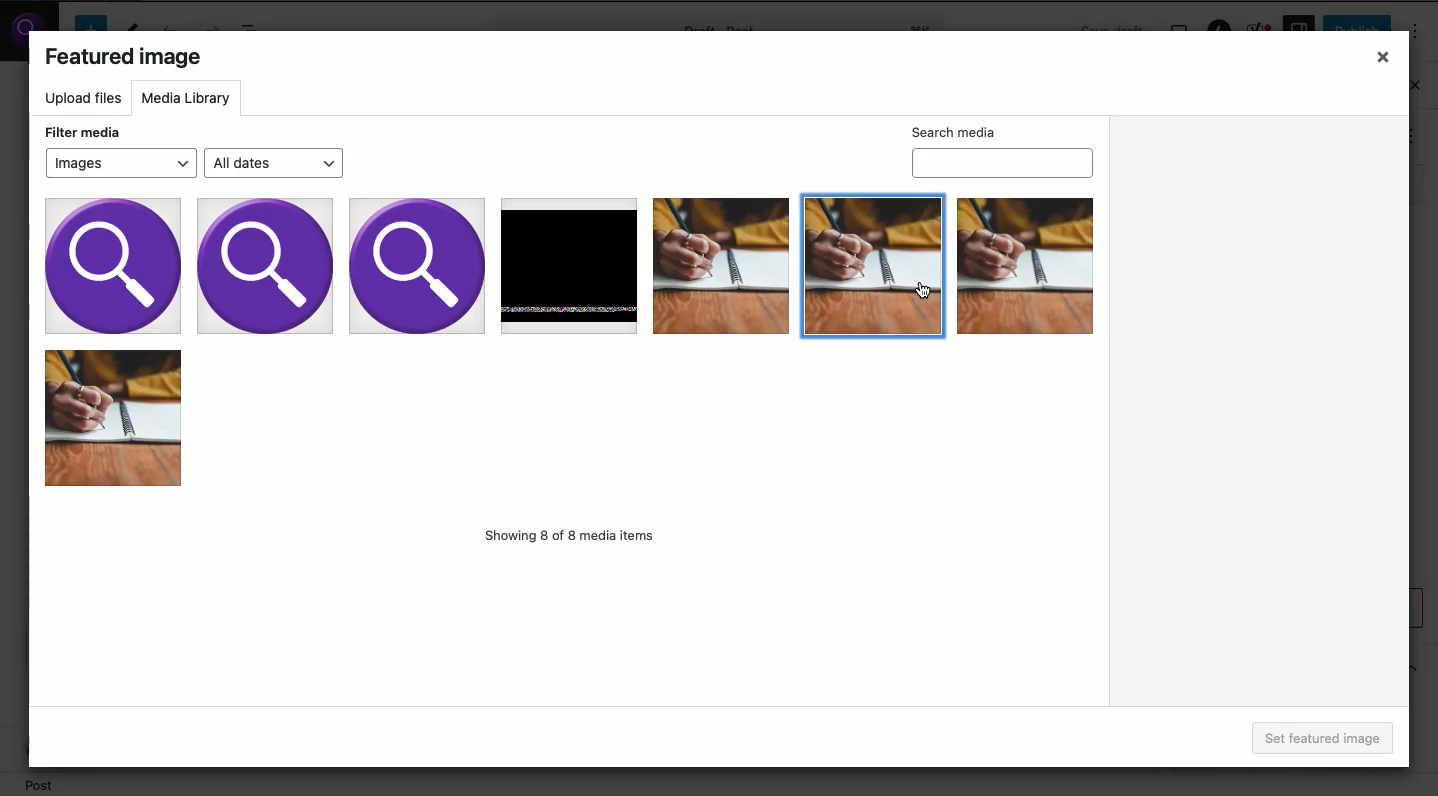 The height and width of the screenshot is (796, 1438). What do you see at coordinates (874, 266) in the screenshot?
I see `Image` at bounding box center [874, 266].